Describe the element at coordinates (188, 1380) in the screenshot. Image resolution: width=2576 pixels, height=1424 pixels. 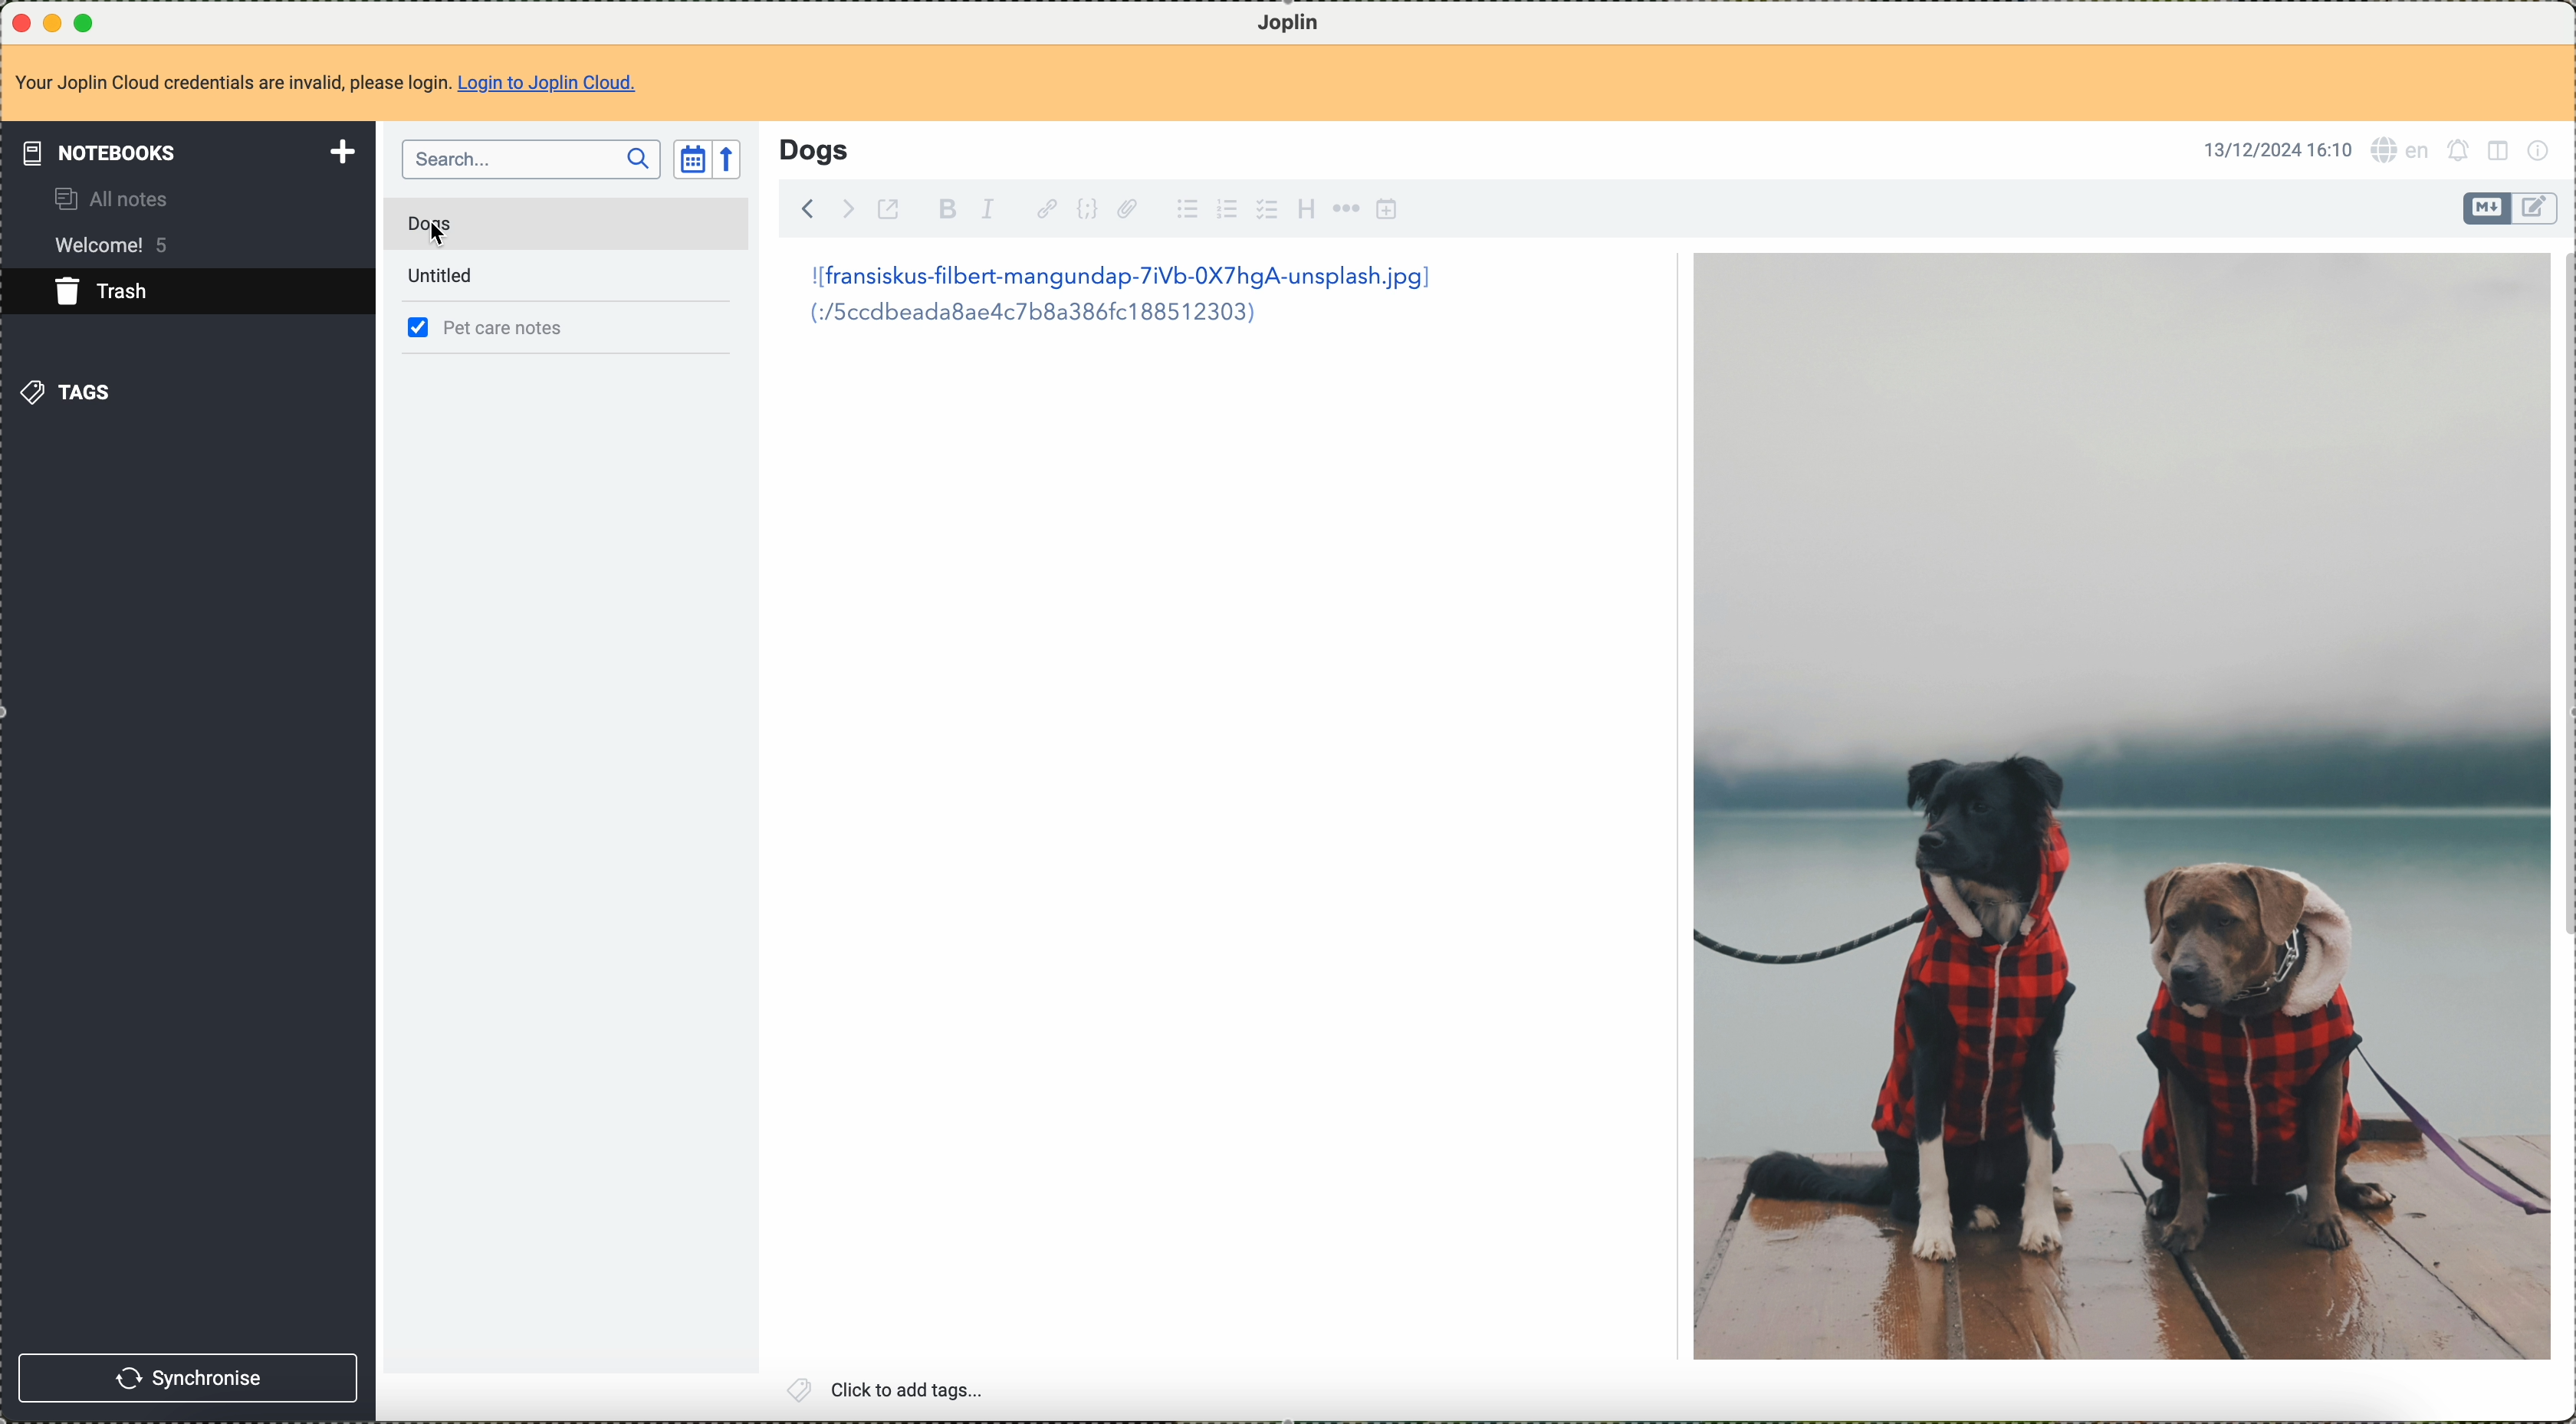
I see `synchronise` at that location.